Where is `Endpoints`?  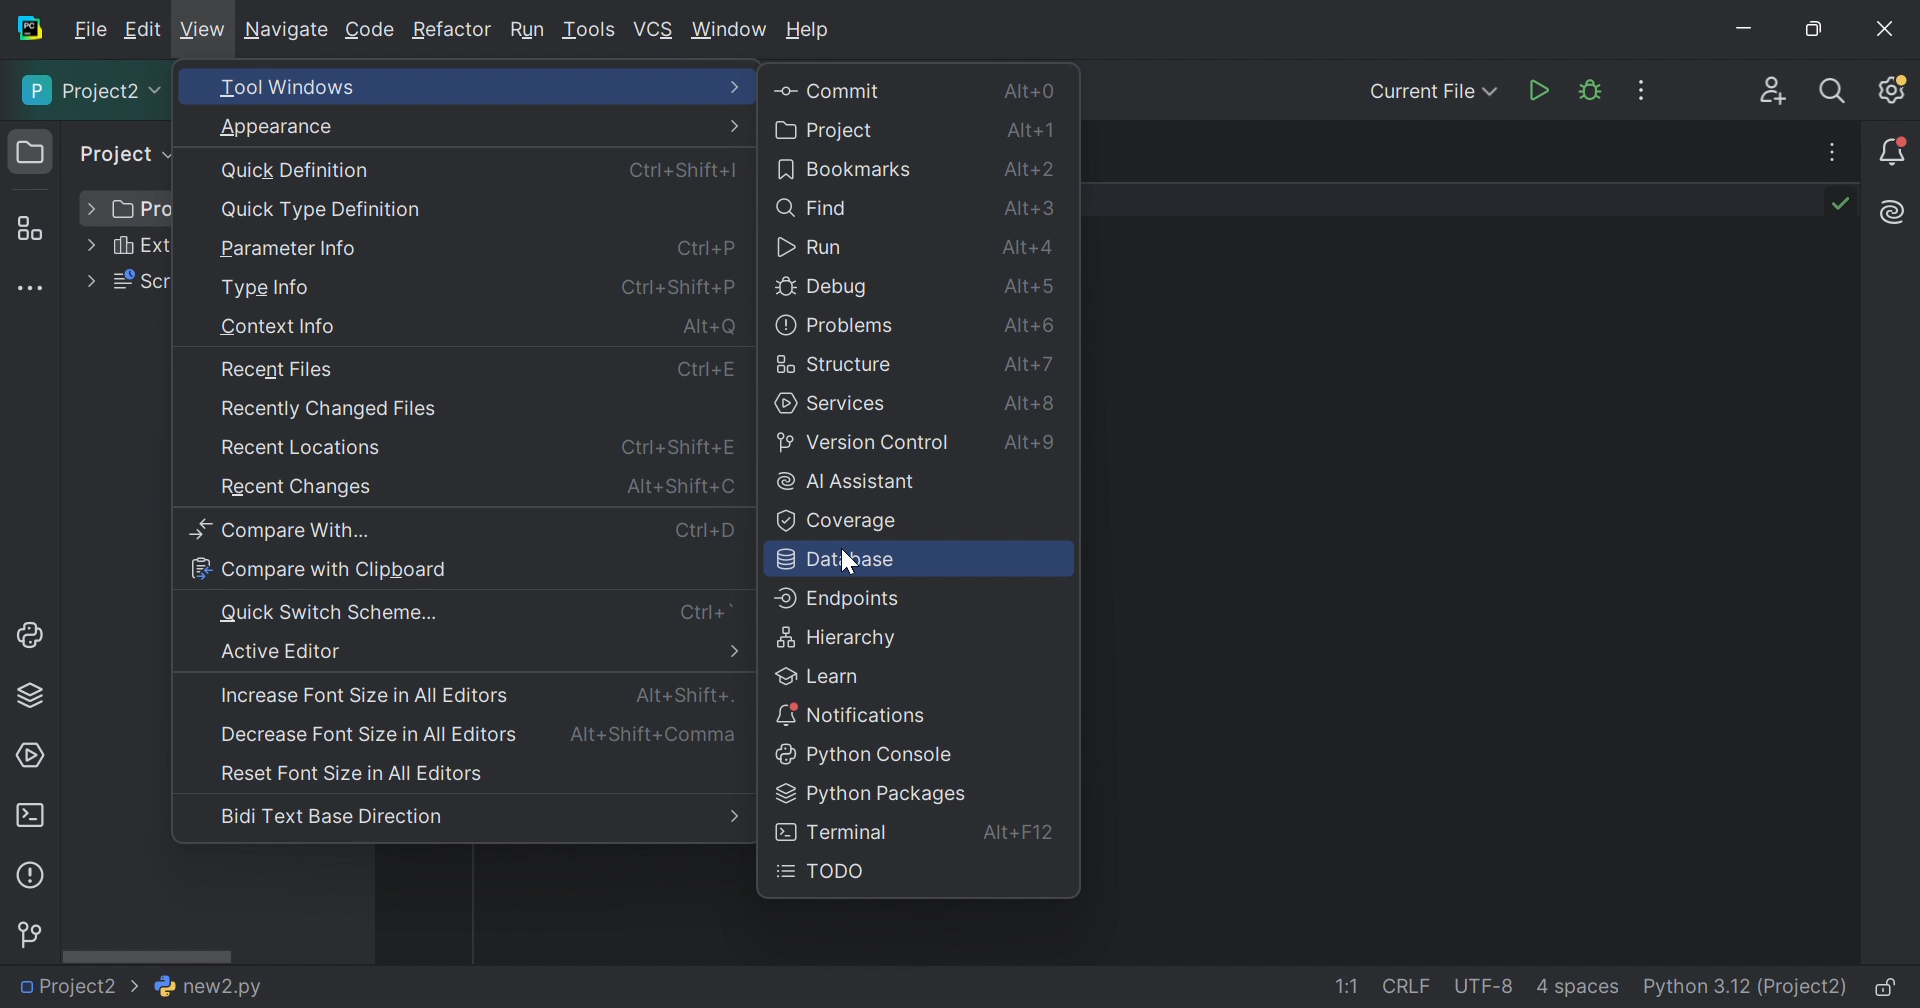 Endpoints is located at coordinates (840, 600).